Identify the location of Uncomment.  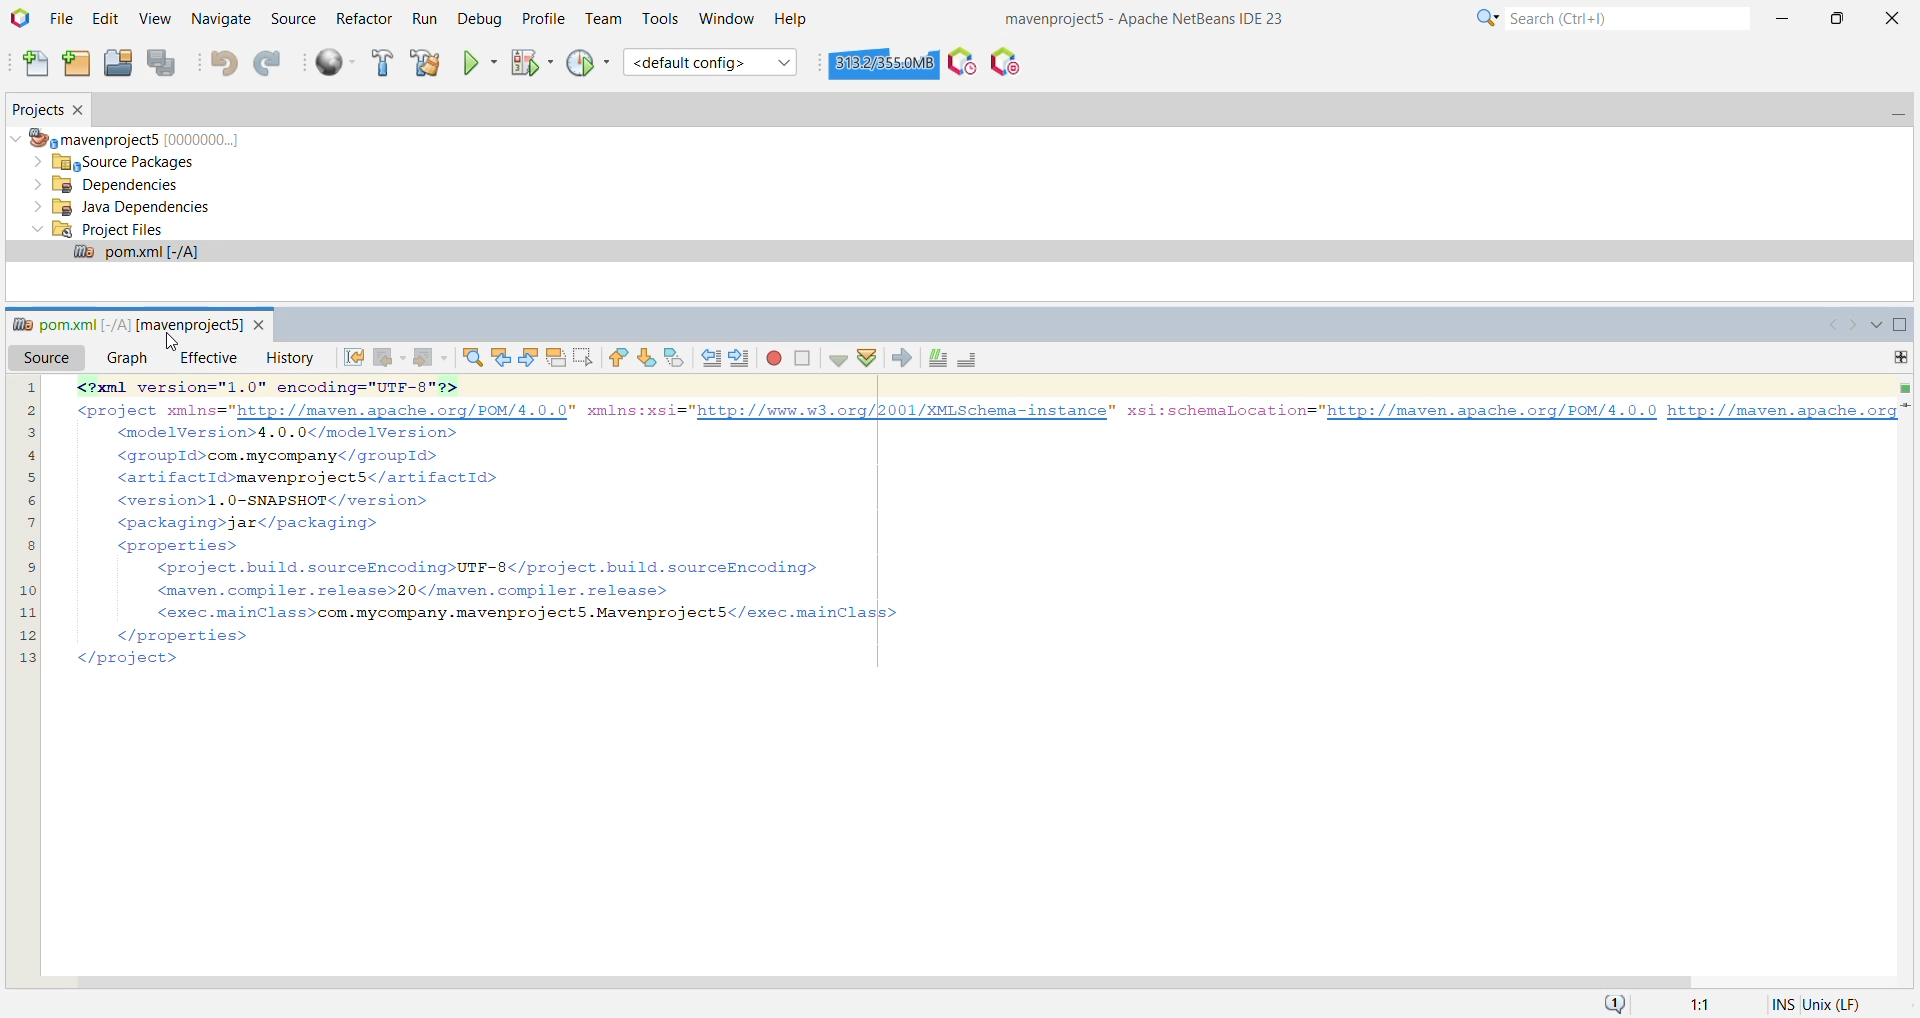
(966, 358).